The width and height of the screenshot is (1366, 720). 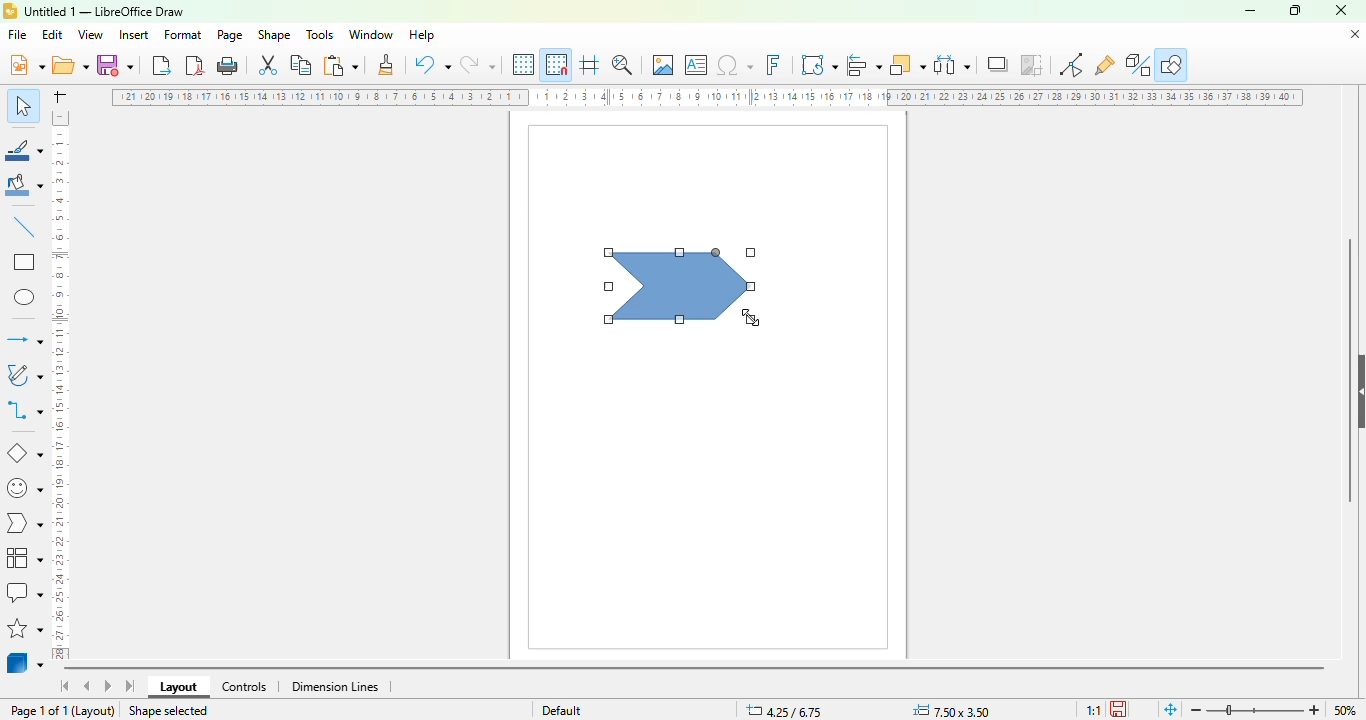 What do you see at coordinates (1171, 710) in the screenshot?
I see `fit page to current window` at bounding box center [1171, 710].